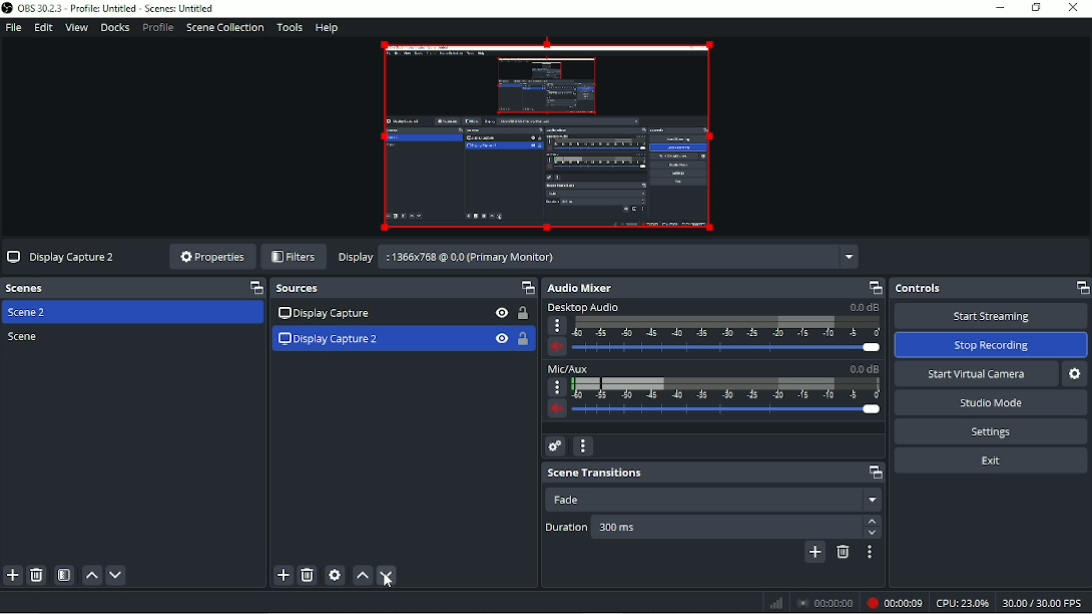 The height and width of the screenshot is (614, 1092). Describe the element at coordinates (42, 28) in the screenshot. I see `Edit` at that location.